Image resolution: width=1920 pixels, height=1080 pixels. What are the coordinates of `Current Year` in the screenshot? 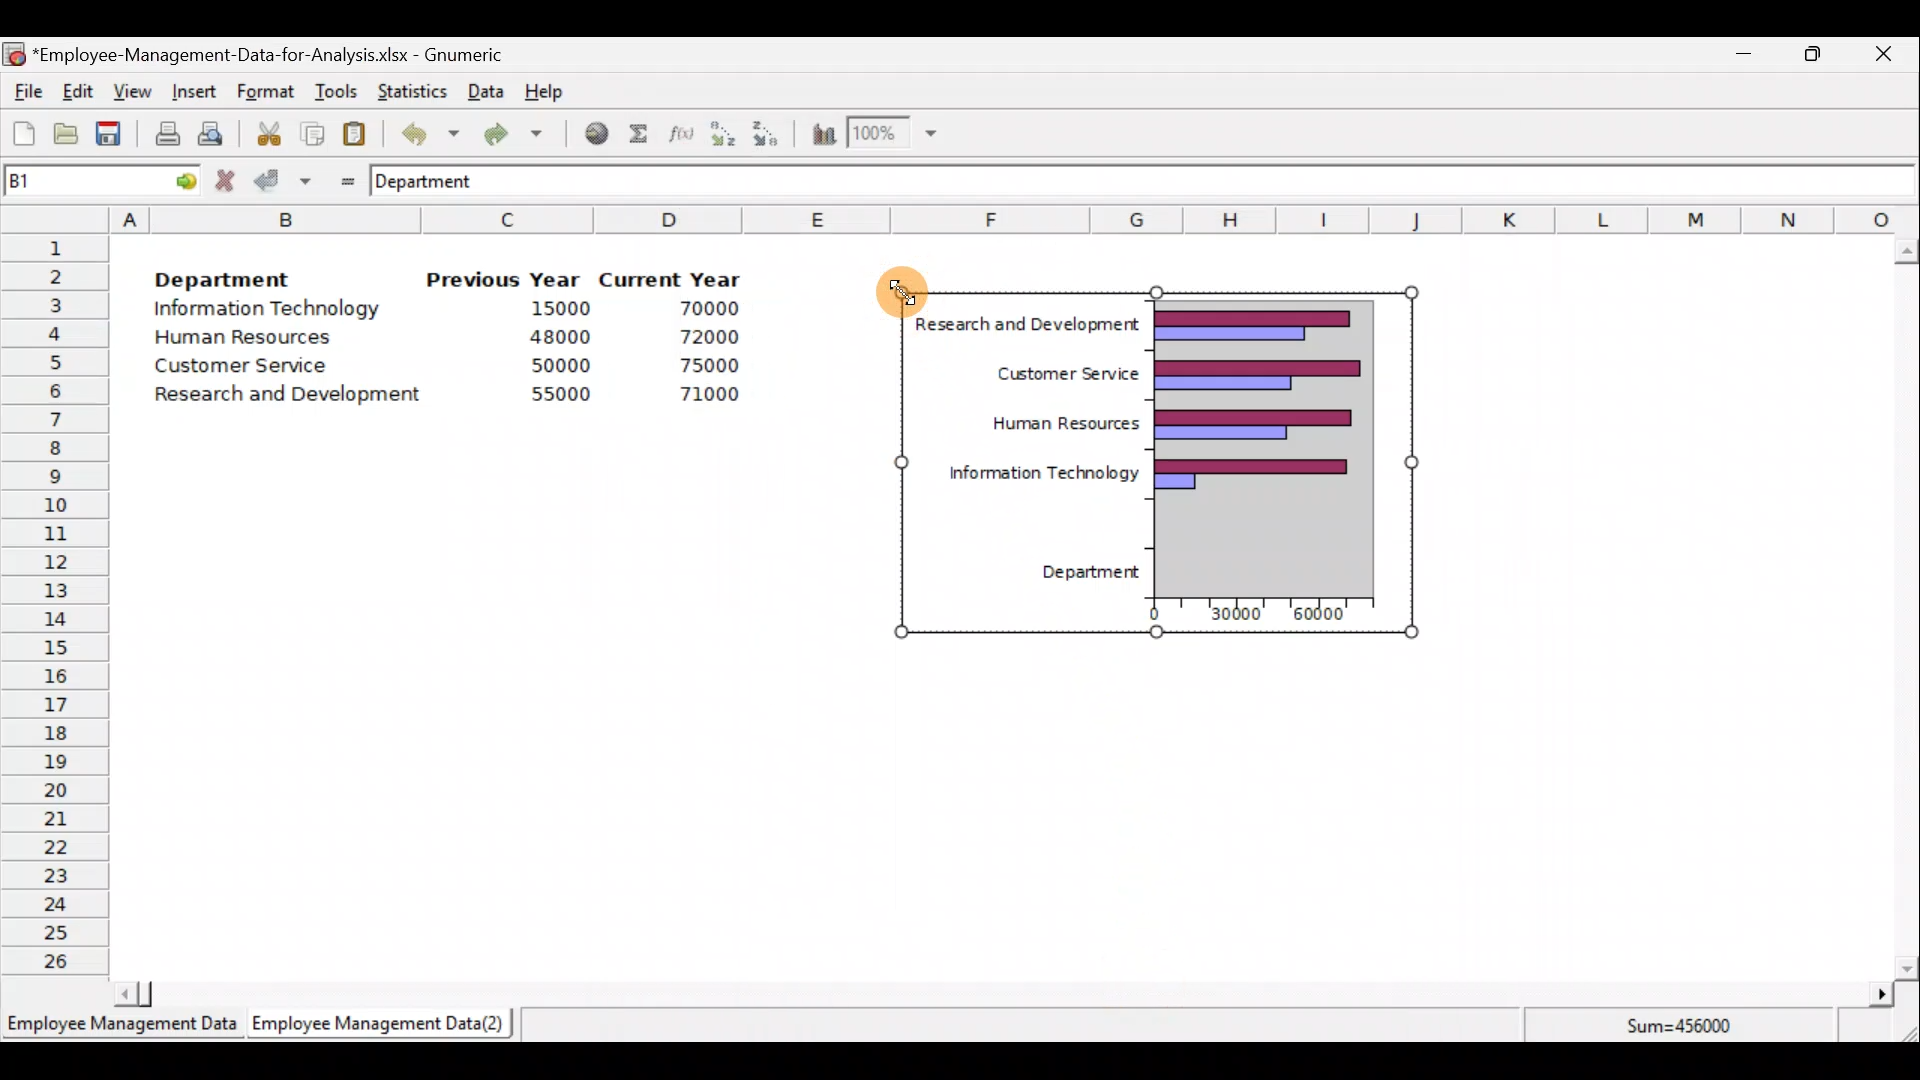 It's located at (673, 277).